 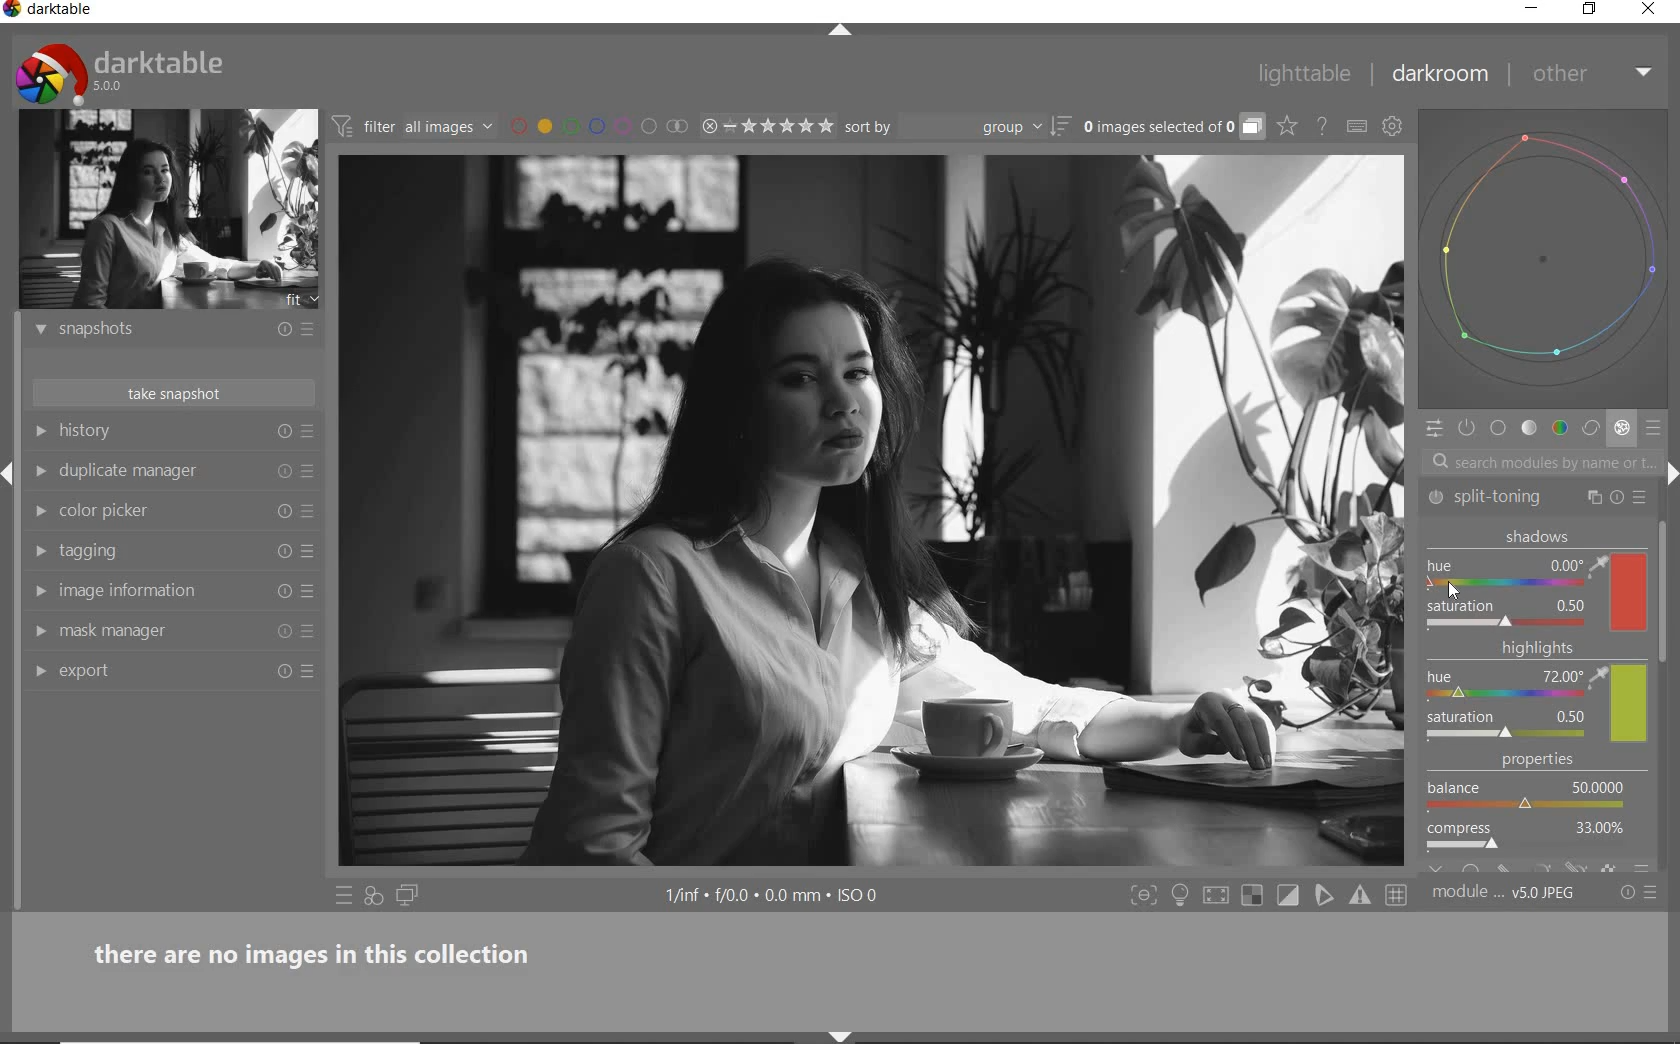 What do you see at coordinates (1182, 895) in the screenshot?
I see `ctrl+b` at bounding box center [1182, 895].